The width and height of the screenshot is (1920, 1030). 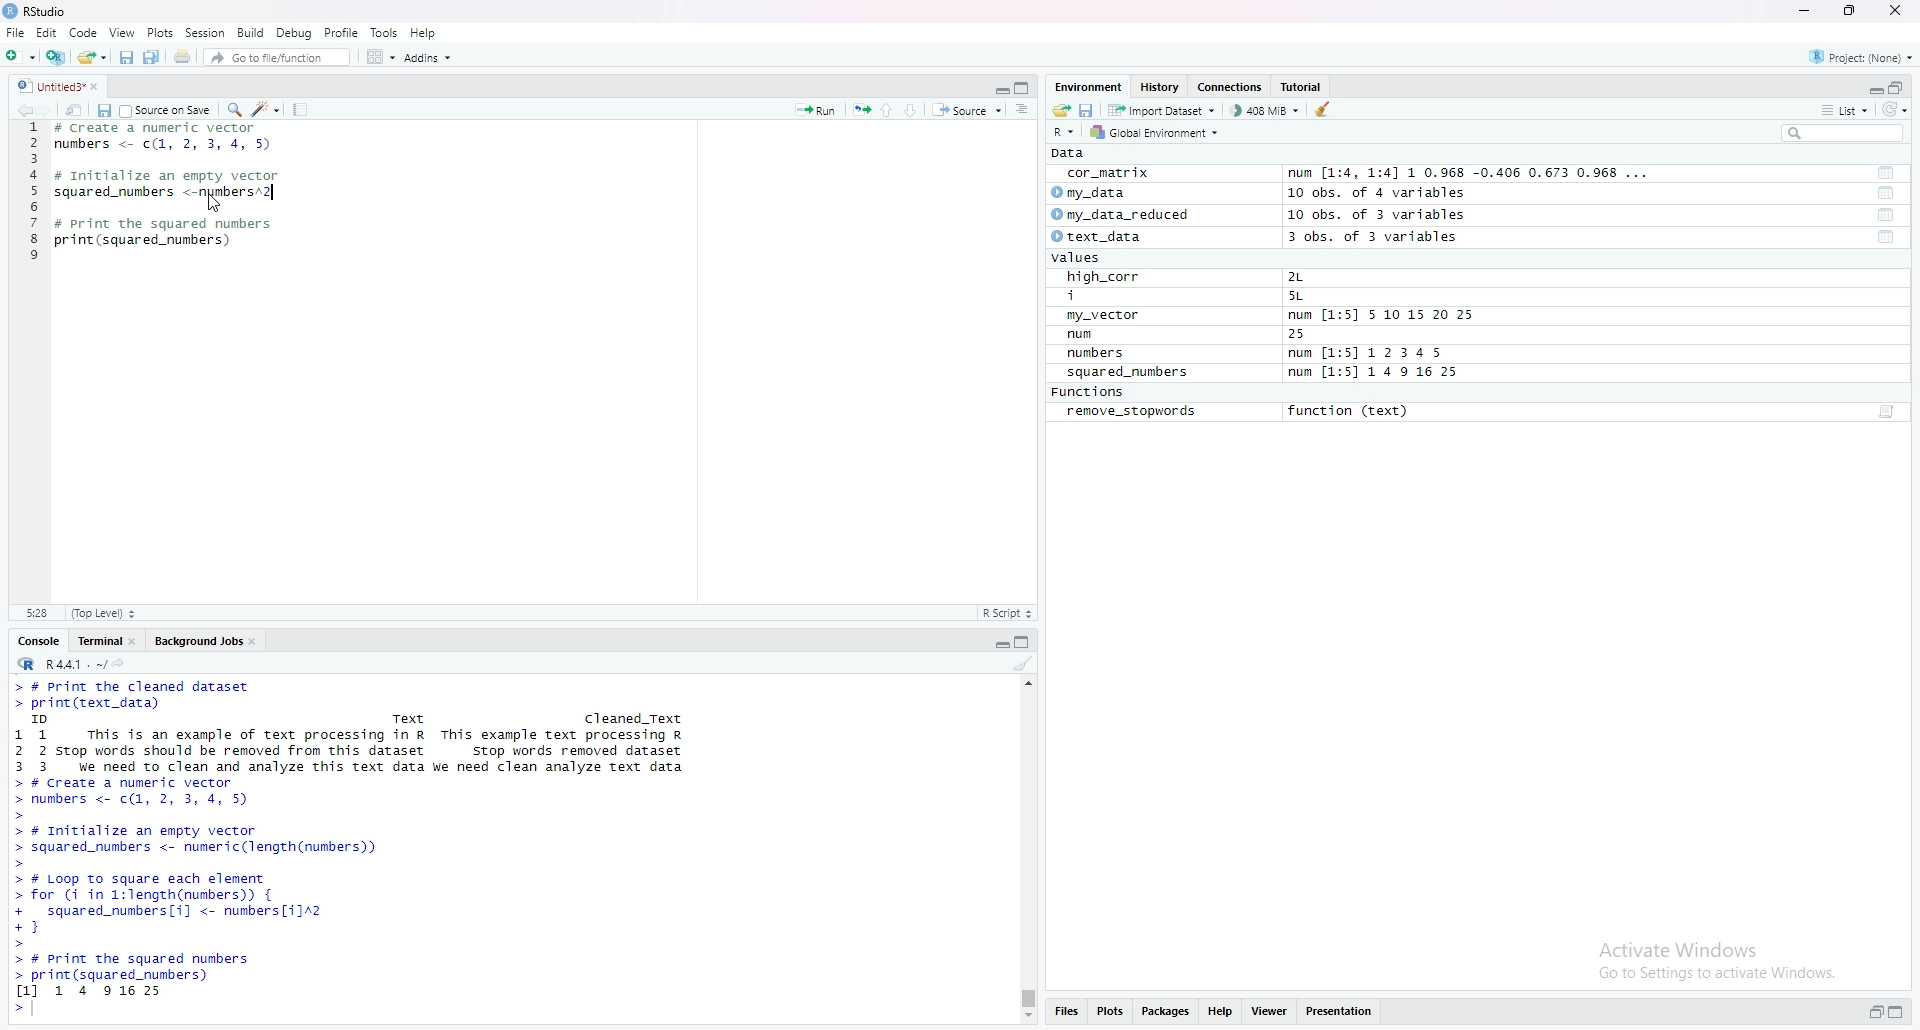 What do you see at coordinates (1471, 174) in the screenshot?
I see `num [1:4, 1:4] 1 0.968 -0.406 0.673 0.968 ...` at bounding box center [1471, 174].